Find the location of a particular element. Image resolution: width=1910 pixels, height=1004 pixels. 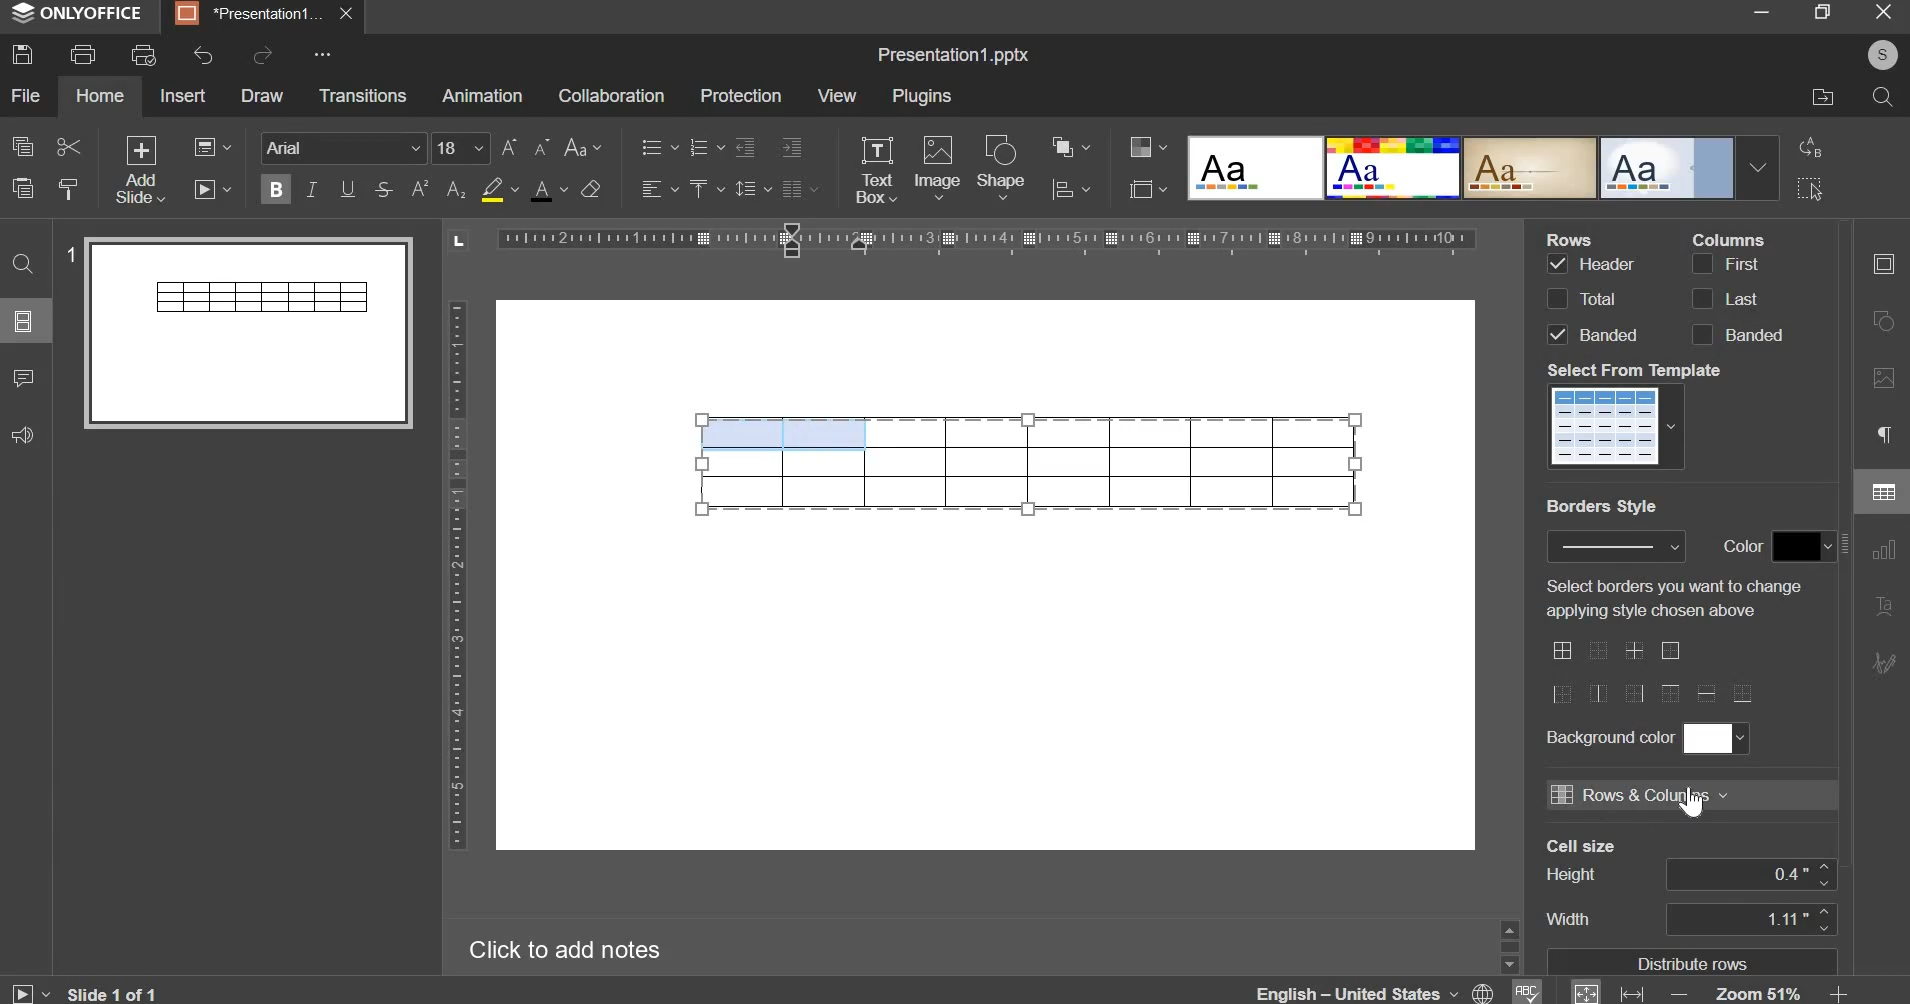

increase indent is located at coordinates (793, 146).